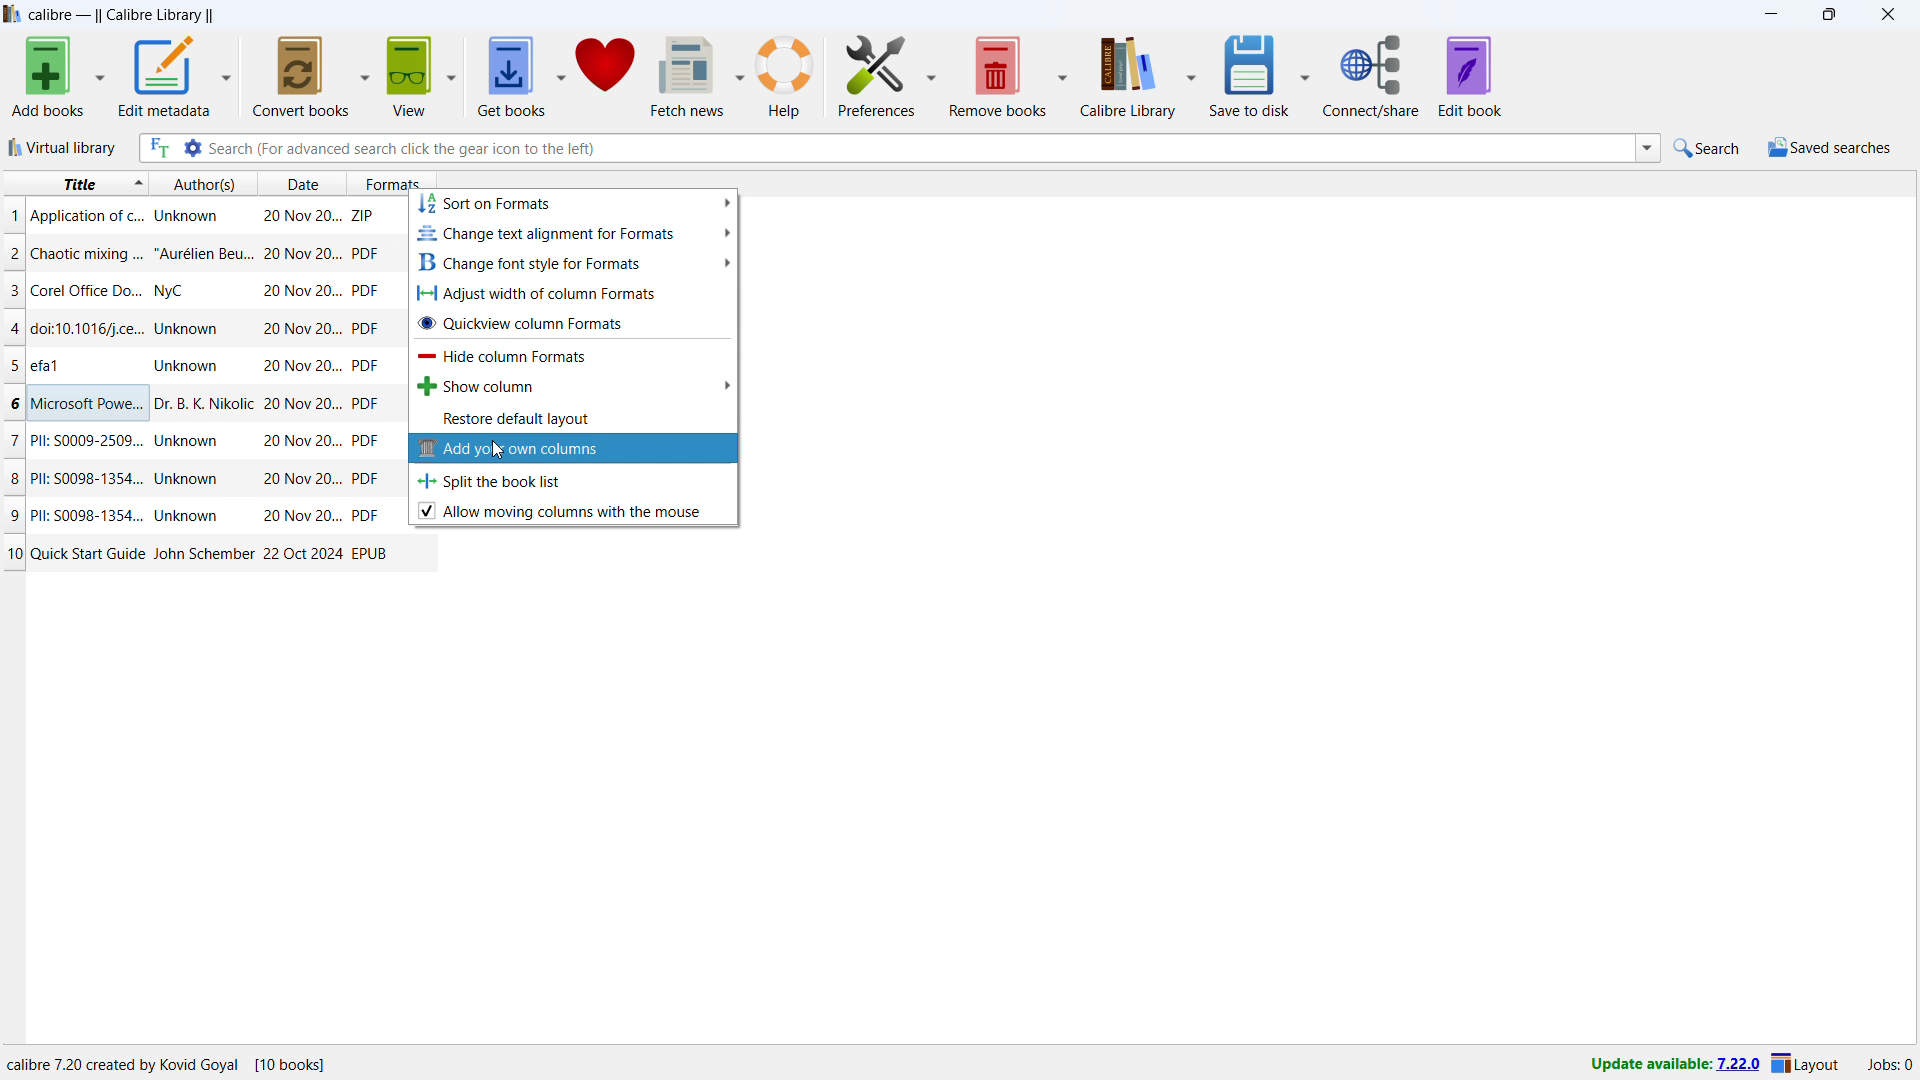 Image resolution: width=1920 pixels, height=1080 pixels. Describe the element at coordinates (12, 216) in the screenshot. I see `1` at that location.